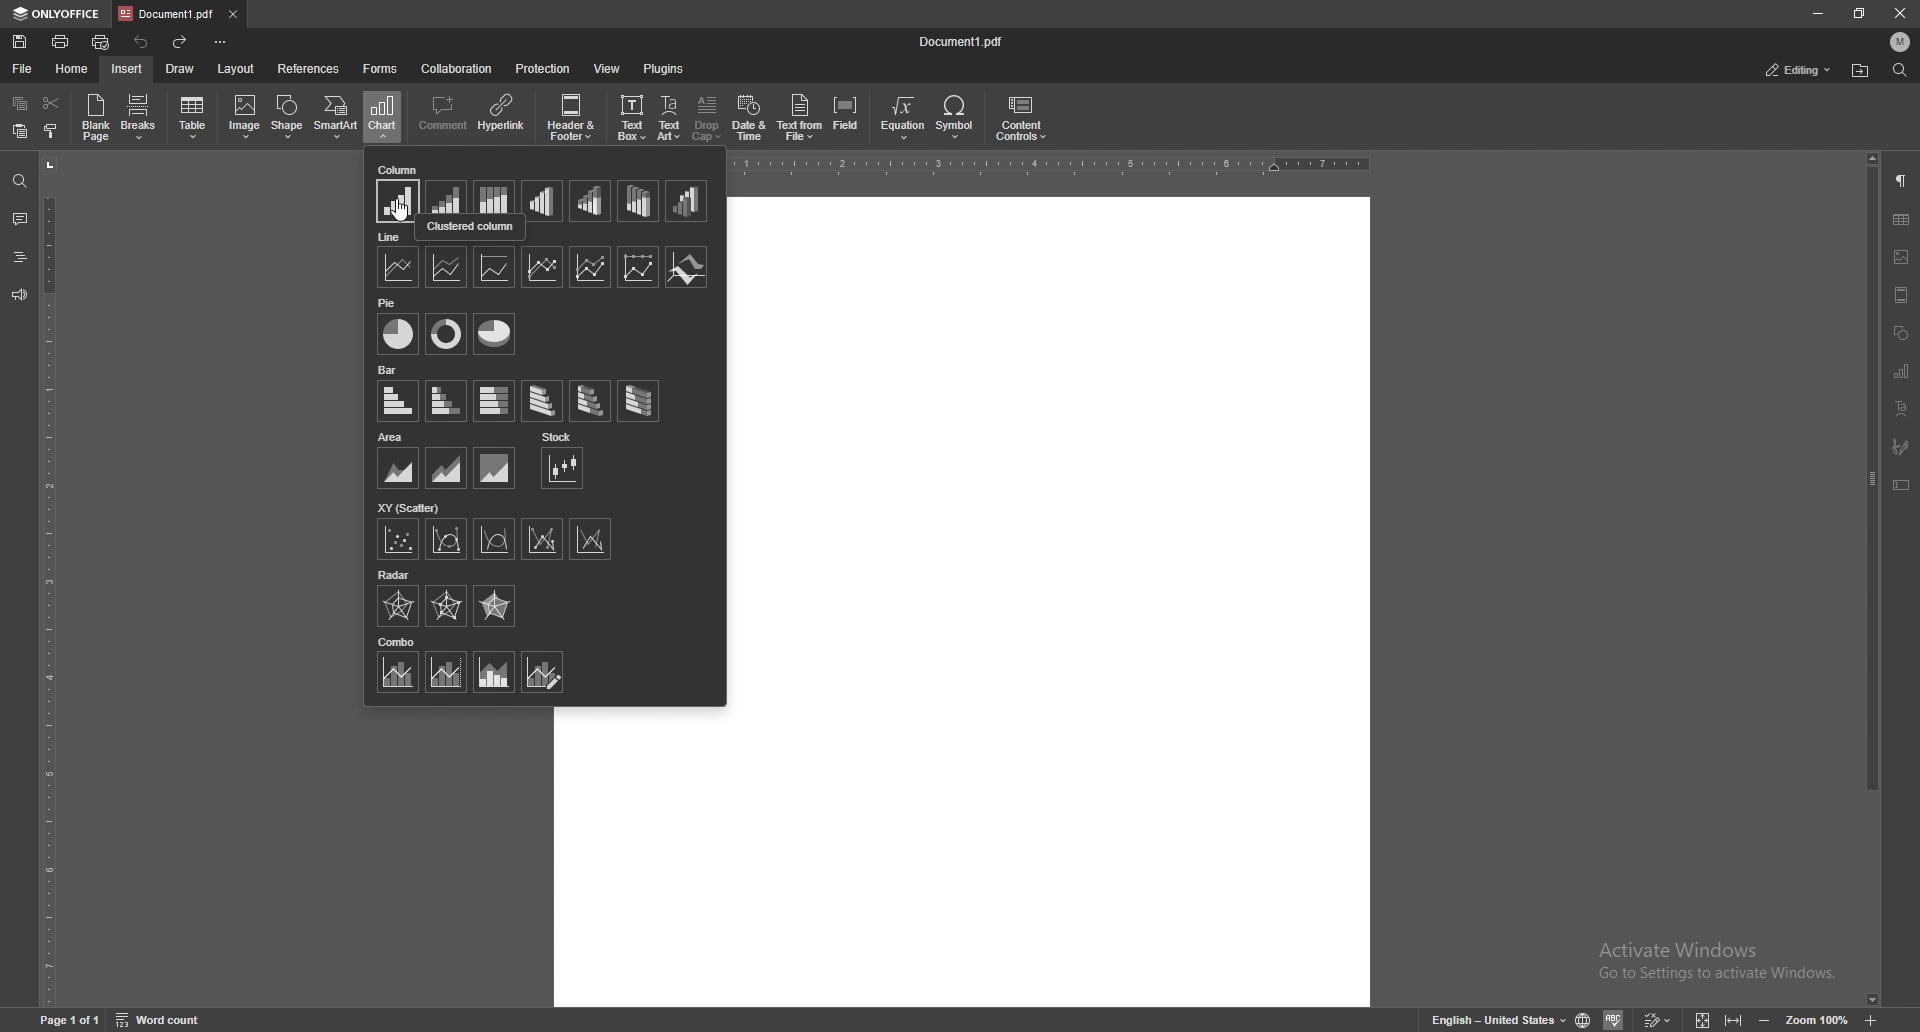 The width and height of the screenshot is (1920, 1032). Describe the element at coordinates (687, 201) in the screenshot. I see `3-D column` at that location.